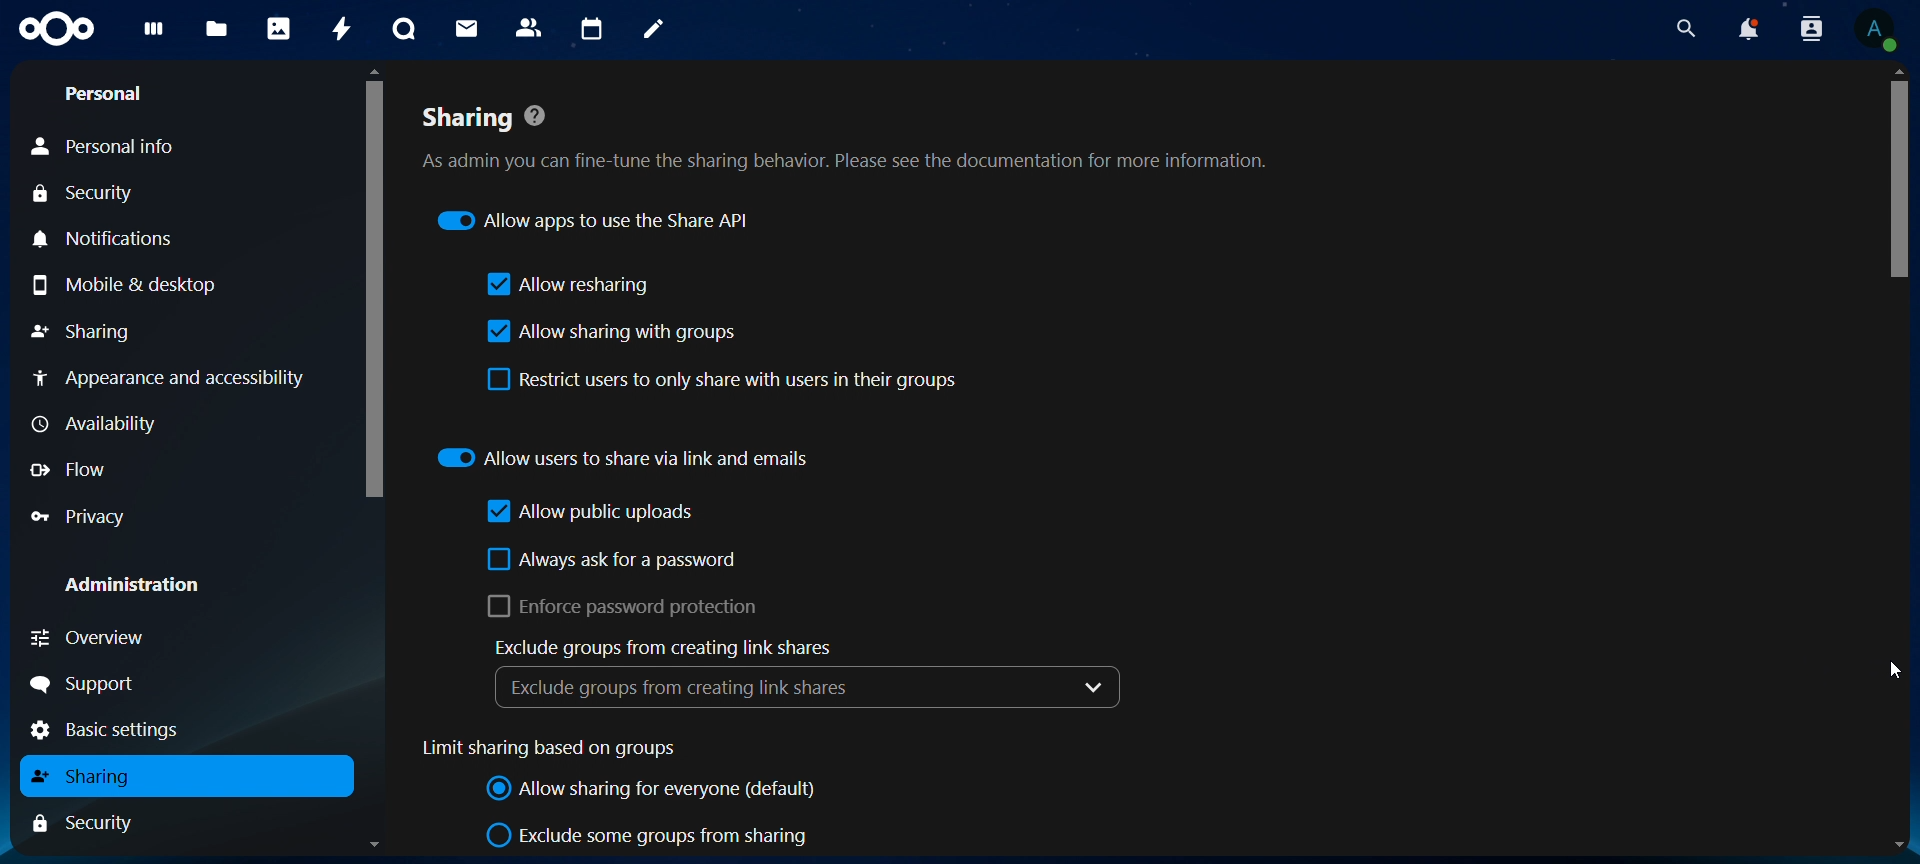 Image resolution: width=1920 pixels, height=864 pixels. I want to click on exclude groups from creating link shares, so click(809, 667).